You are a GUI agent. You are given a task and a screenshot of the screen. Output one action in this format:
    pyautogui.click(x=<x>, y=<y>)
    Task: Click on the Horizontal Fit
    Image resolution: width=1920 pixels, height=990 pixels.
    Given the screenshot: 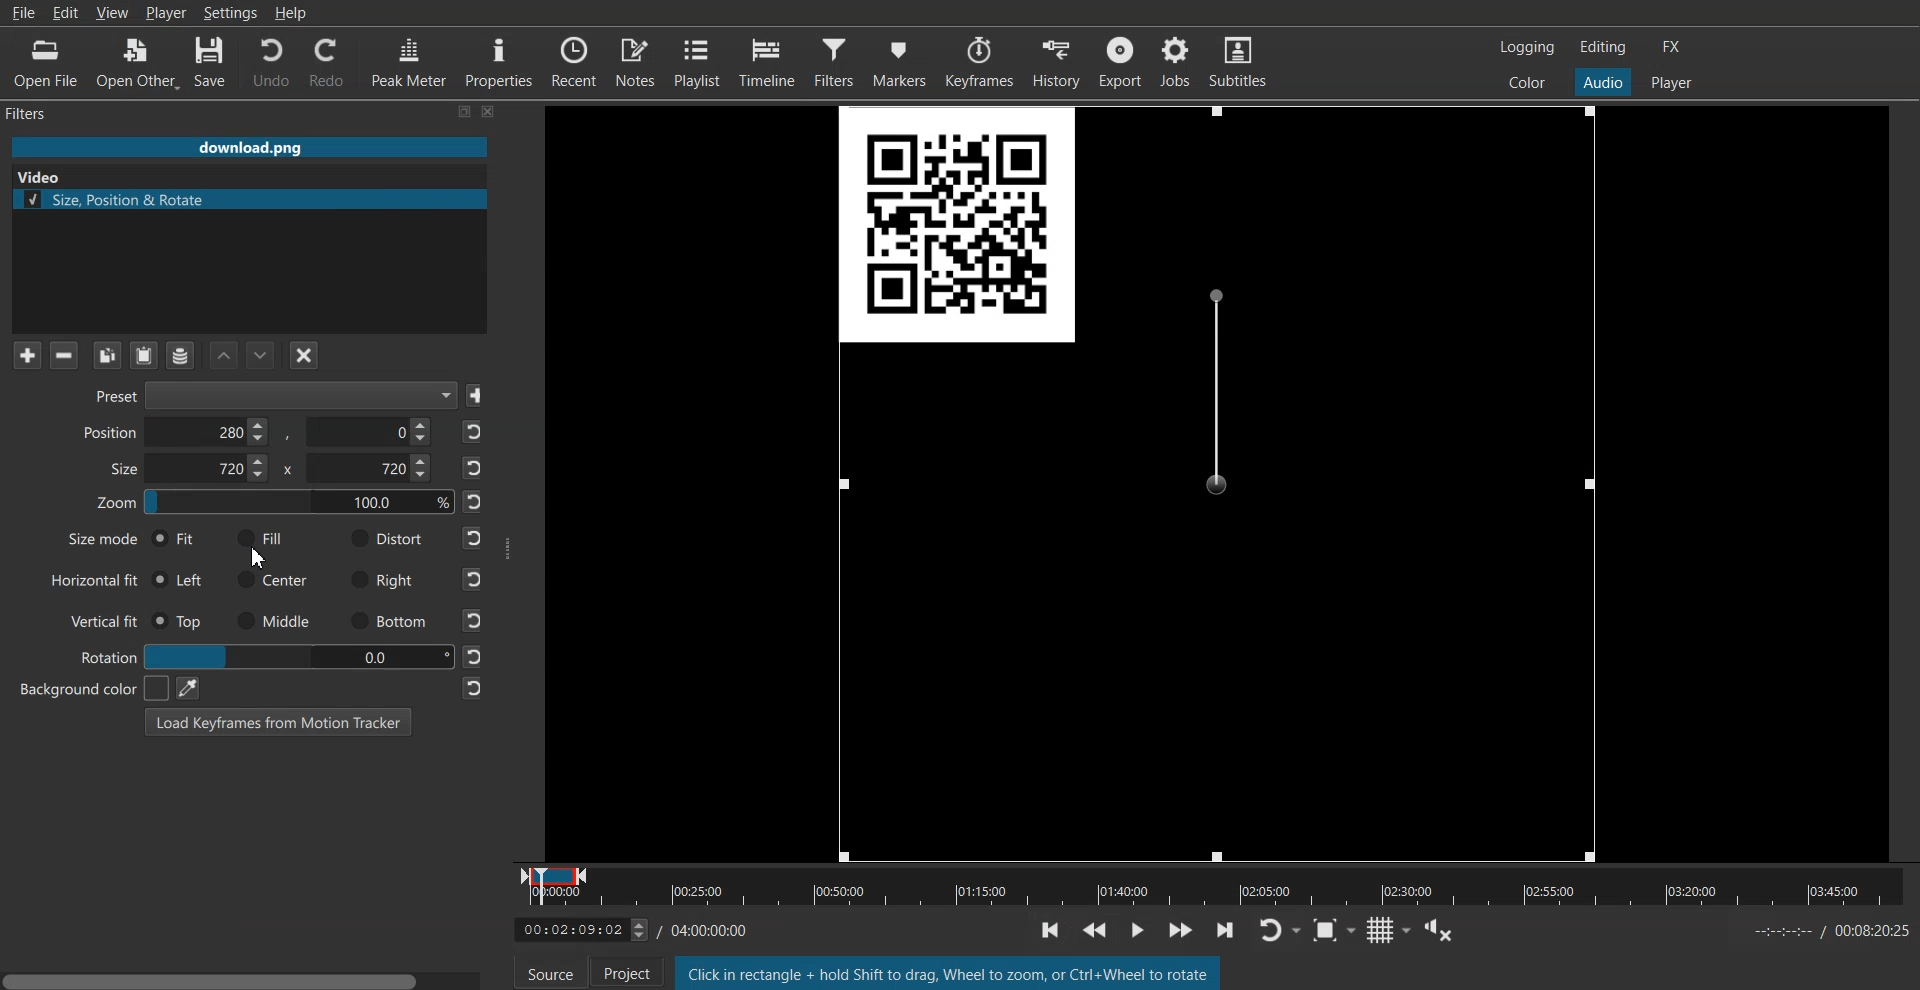 What is the action you would take?
    pyautogui.click(x=94, y=581)
    